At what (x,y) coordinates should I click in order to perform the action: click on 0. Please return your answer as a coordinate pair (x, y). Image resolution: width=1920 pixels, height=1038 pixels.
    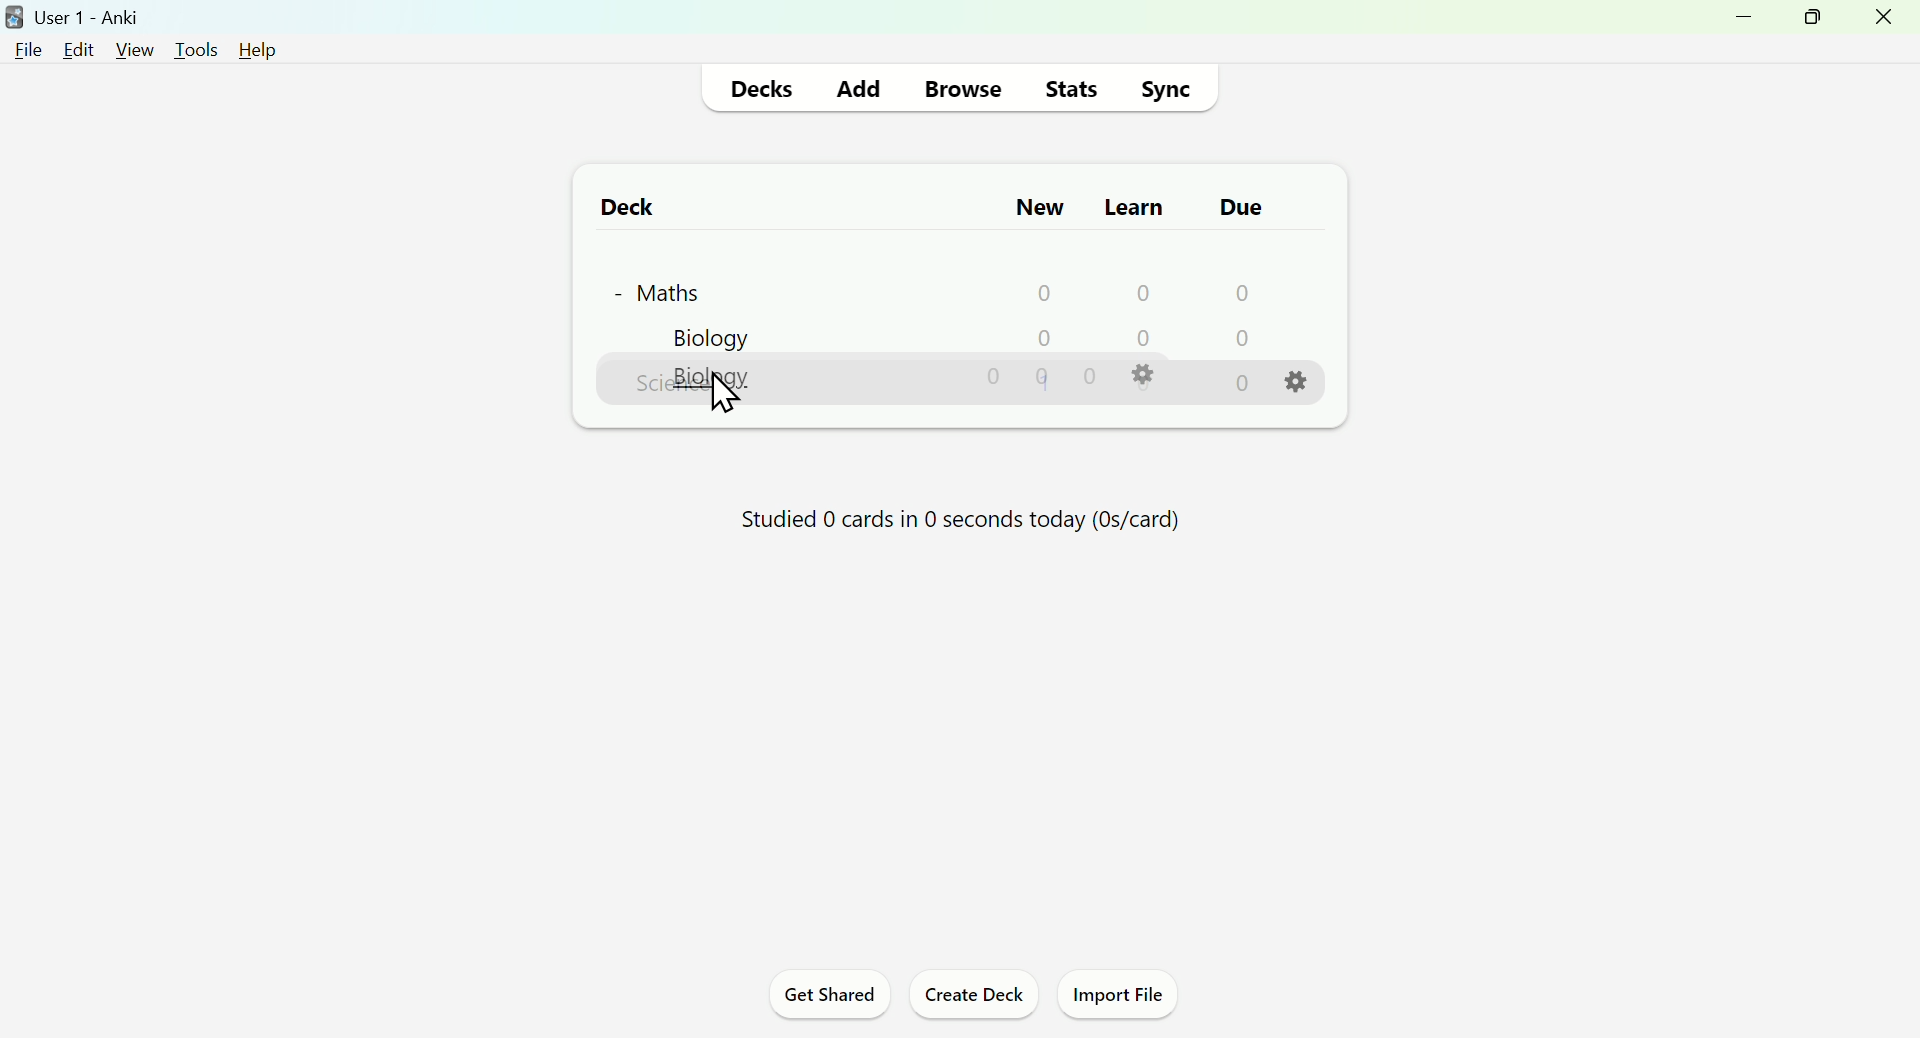
    Looking at the image, I should click on (1236, 293).